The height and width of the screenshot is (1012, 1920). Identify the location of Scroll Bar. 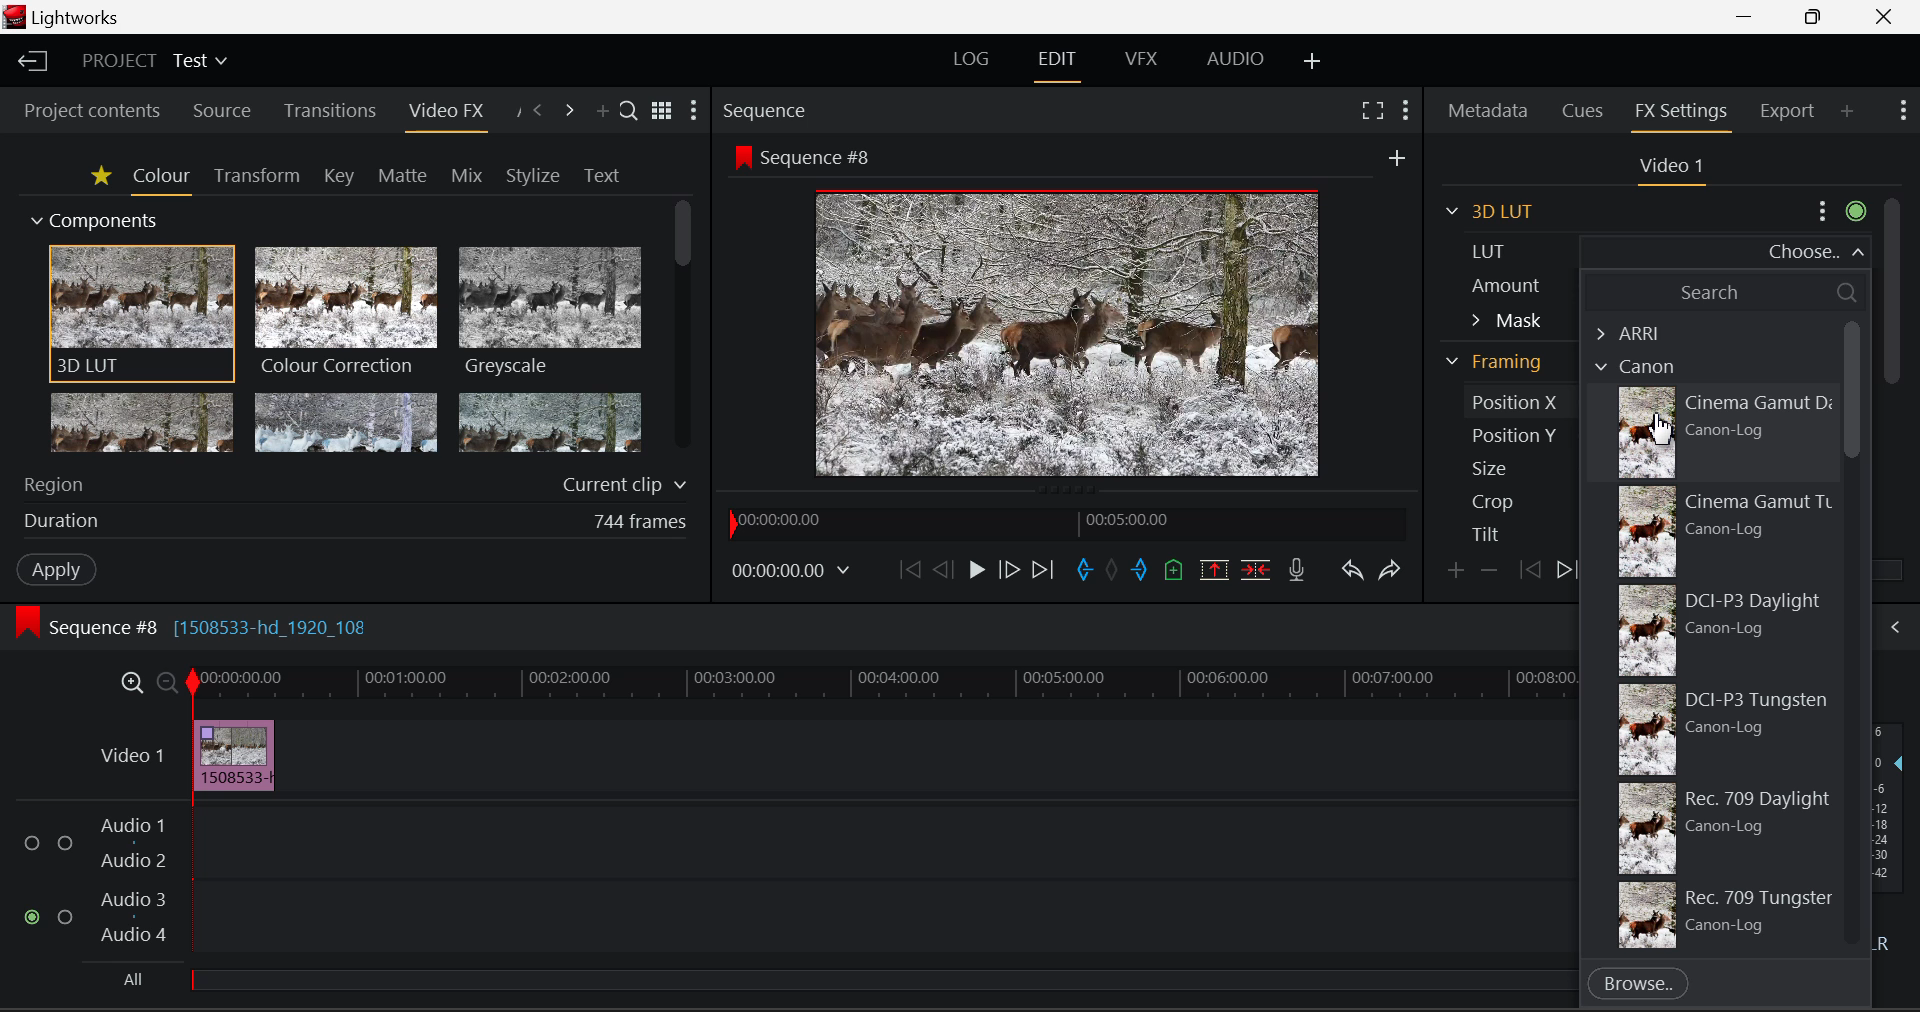
(1850, 629).